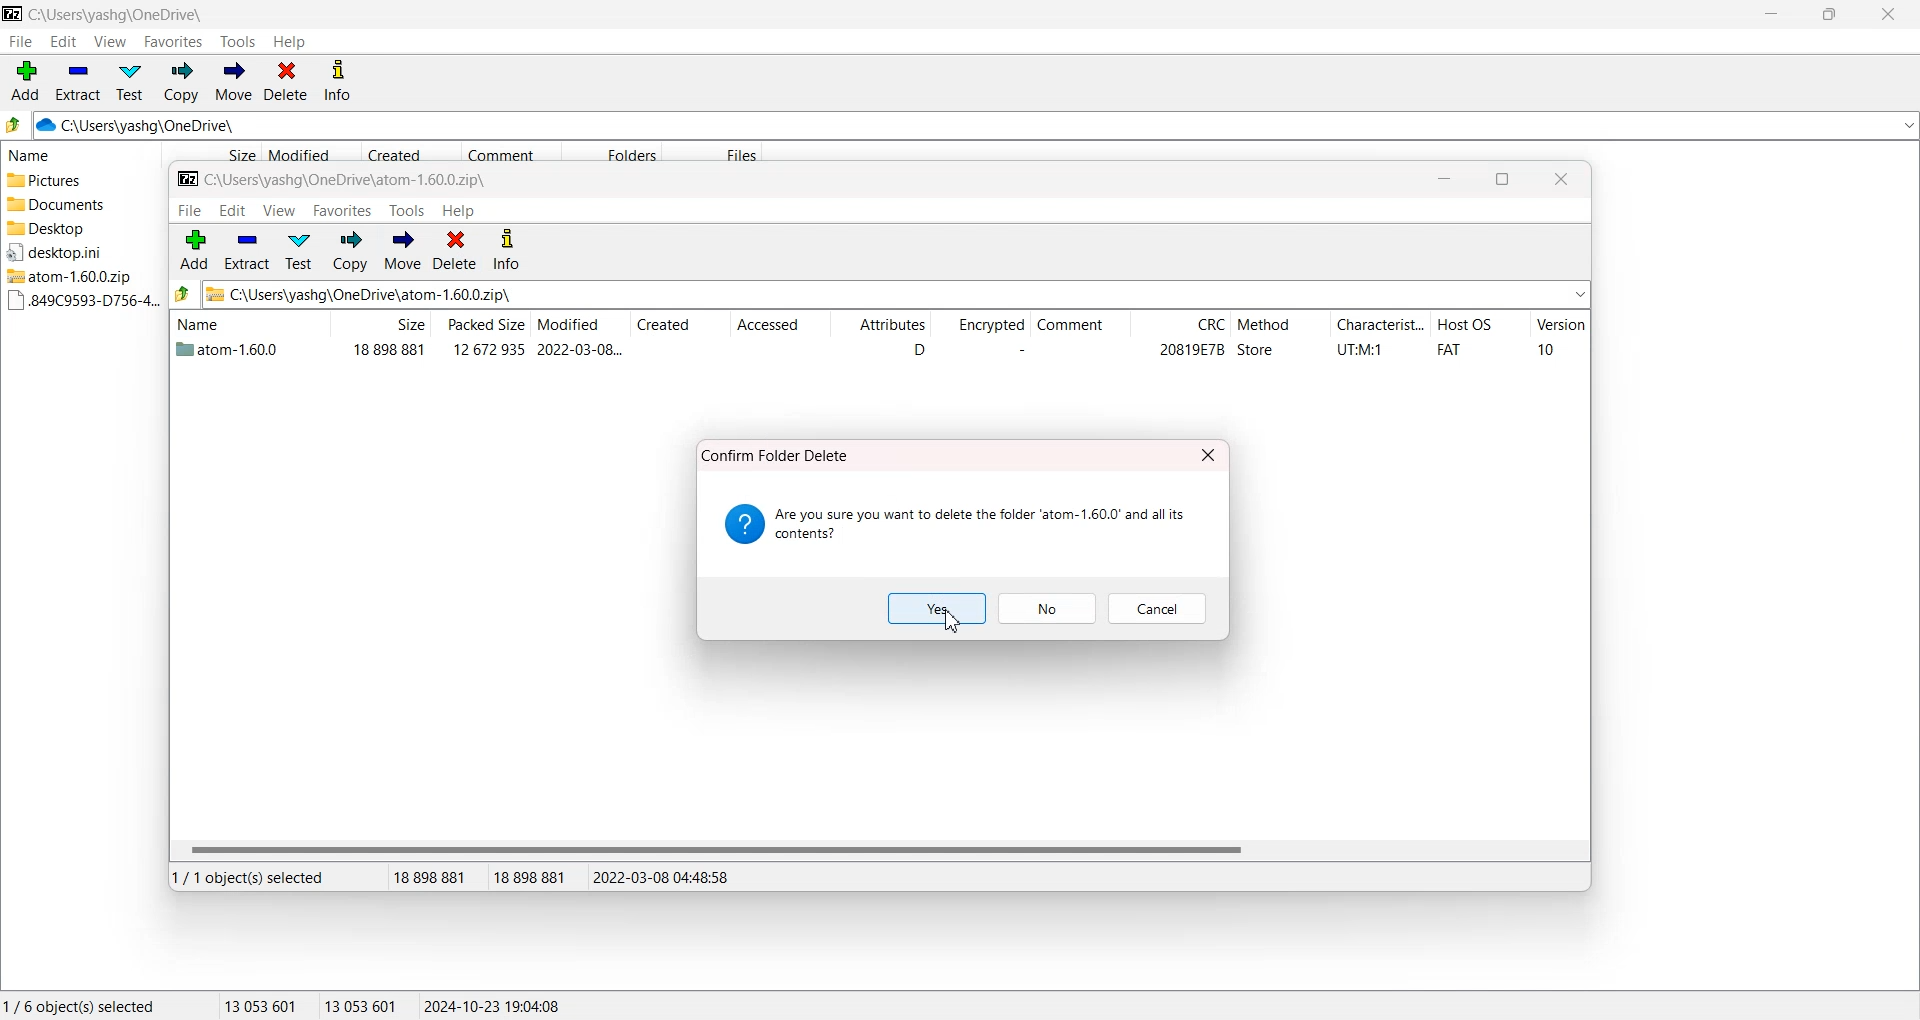 This screenshot has width=1920, height=1020. I want to click on favorites, so click(344, 211).